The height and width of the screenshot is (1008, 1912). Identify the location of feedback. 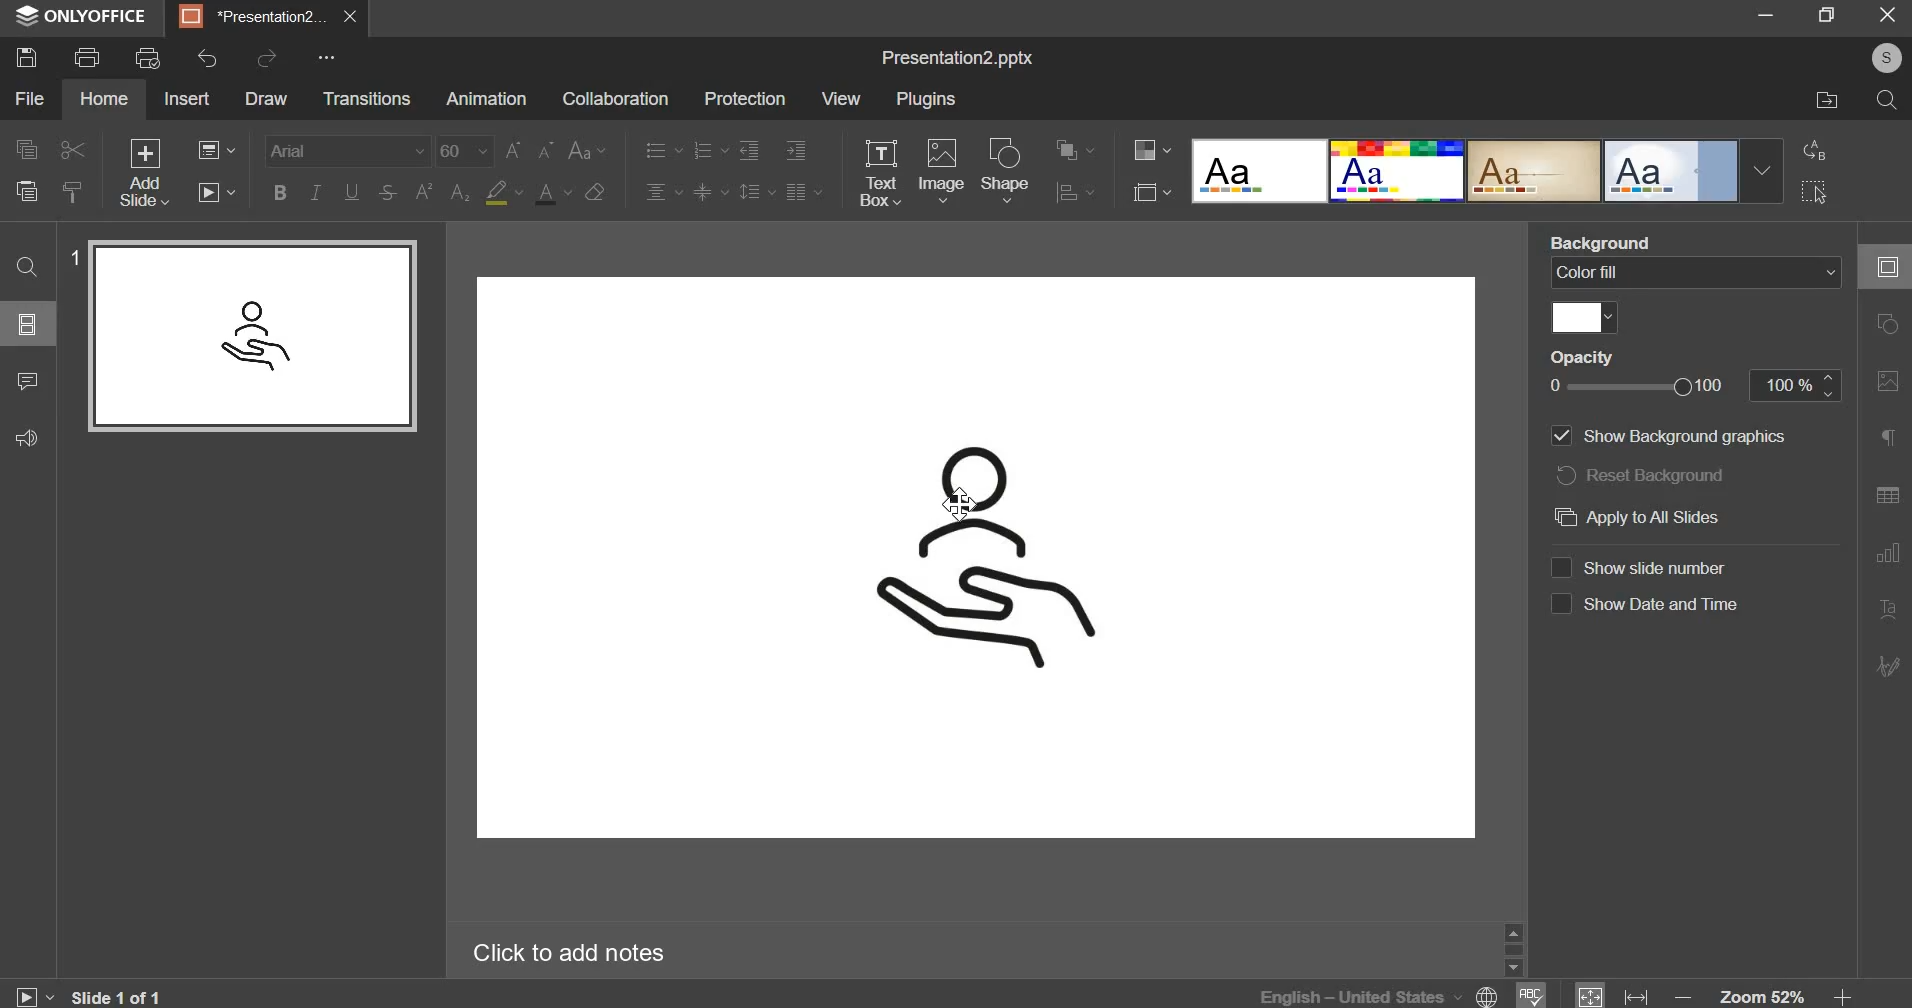
(25, 437).